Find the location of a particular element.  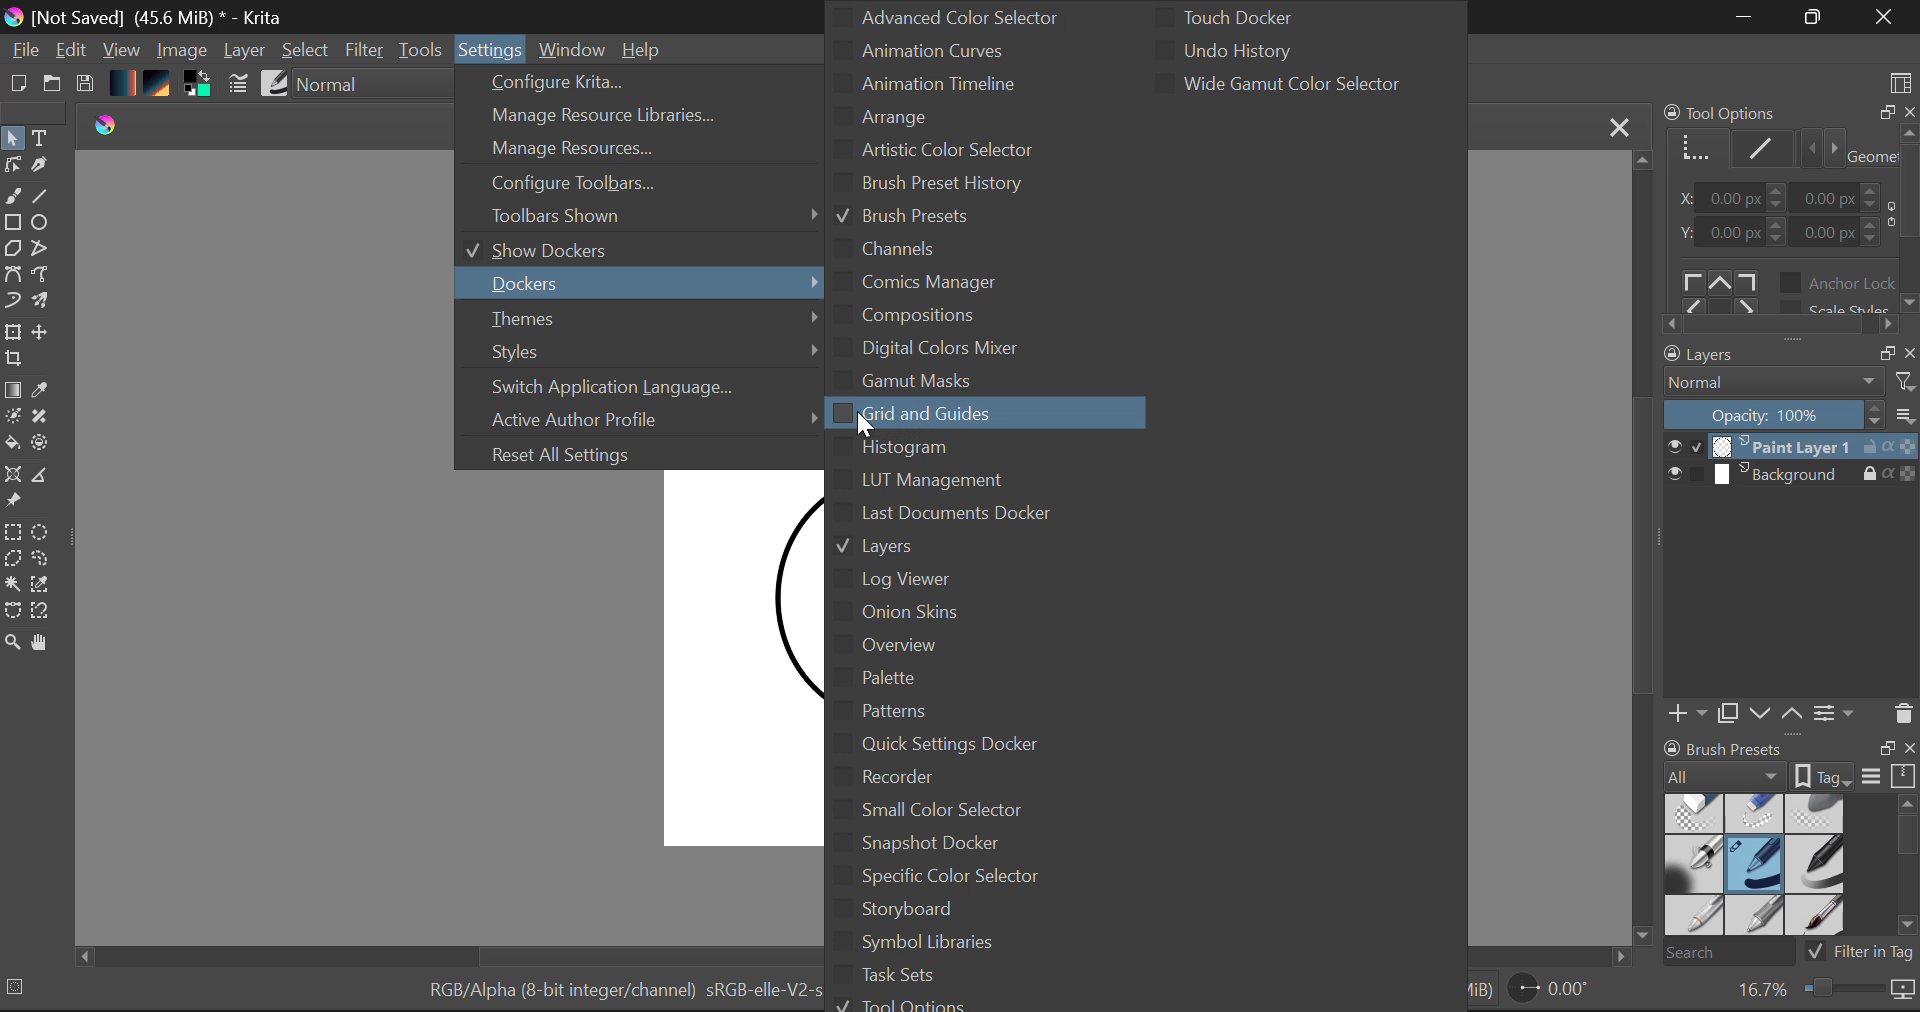

Undo History is located at coordinates (1283, 48).